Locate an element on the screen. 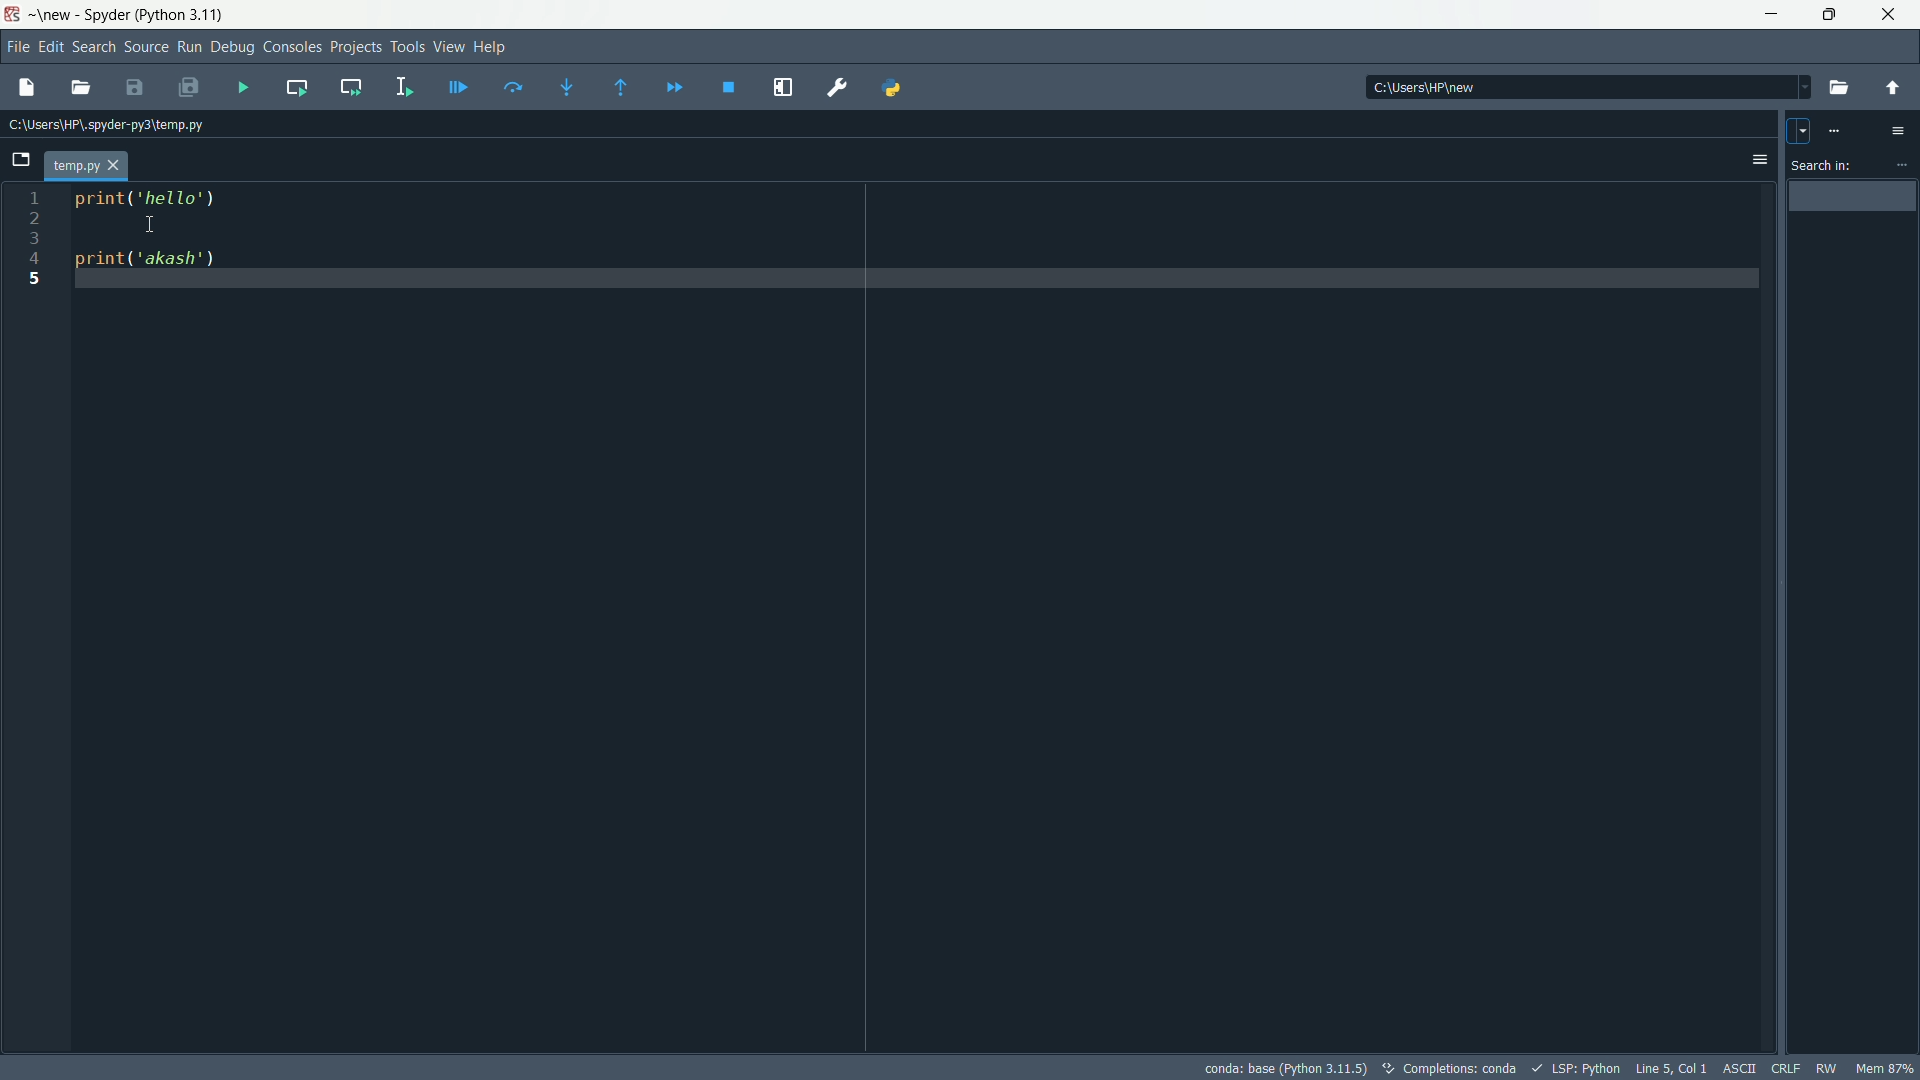  cursor is located at coordinates (148, 224).